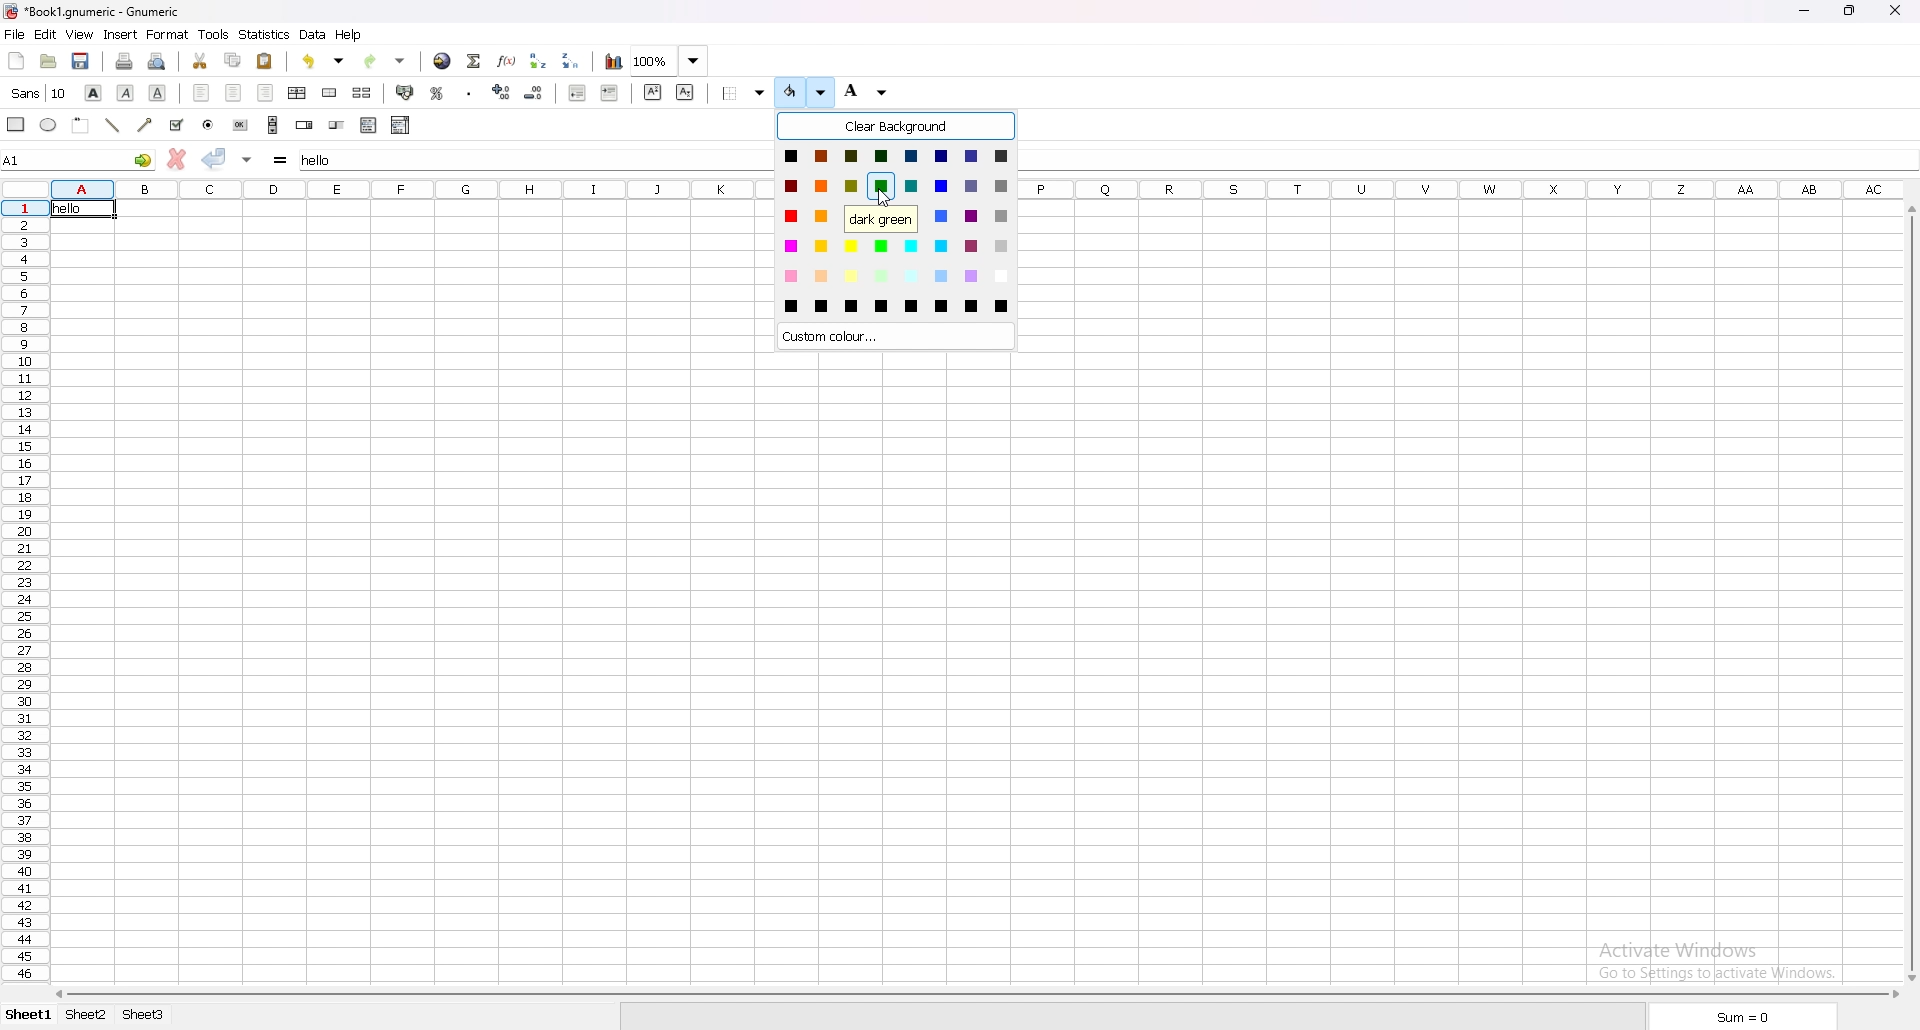 This screenshot has height=1030, width=1920. Describe the element at coordinates (113, 125) in the screenshot. I see `line` at that location.